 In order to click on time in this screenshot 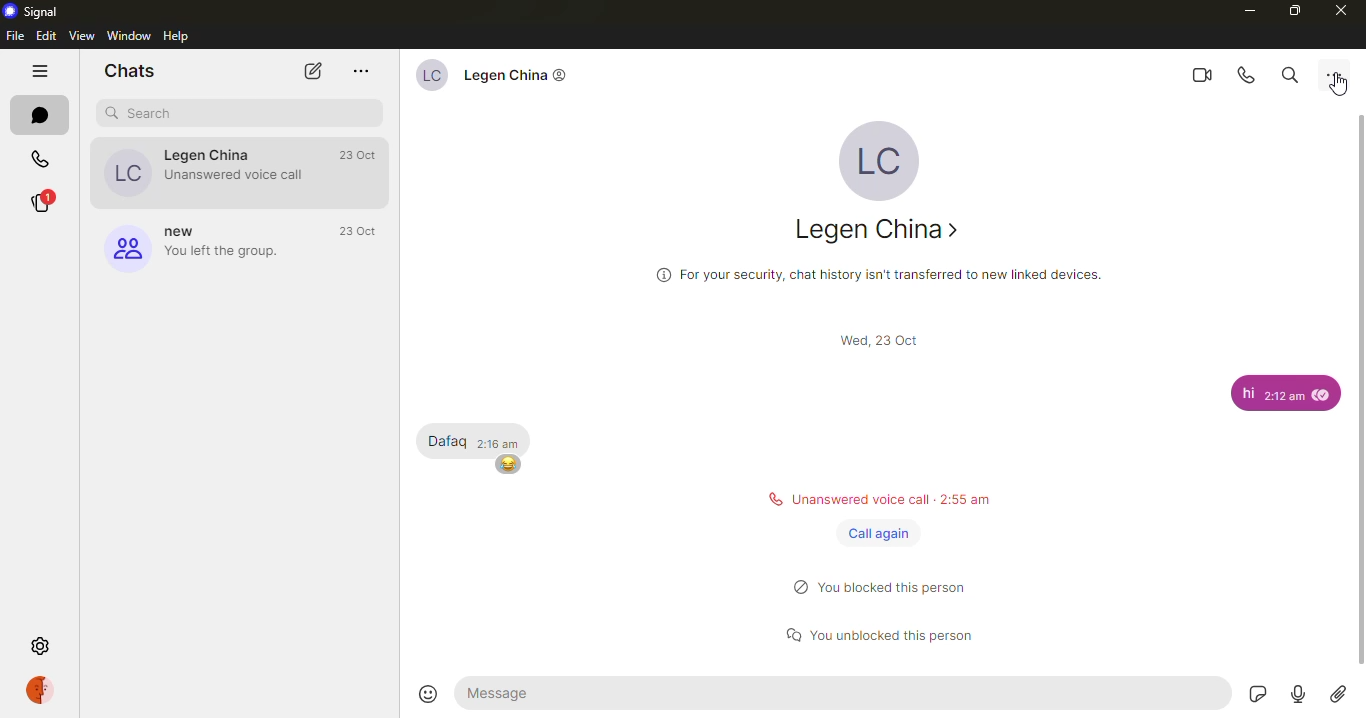, I will do `click(1283, 396)`.